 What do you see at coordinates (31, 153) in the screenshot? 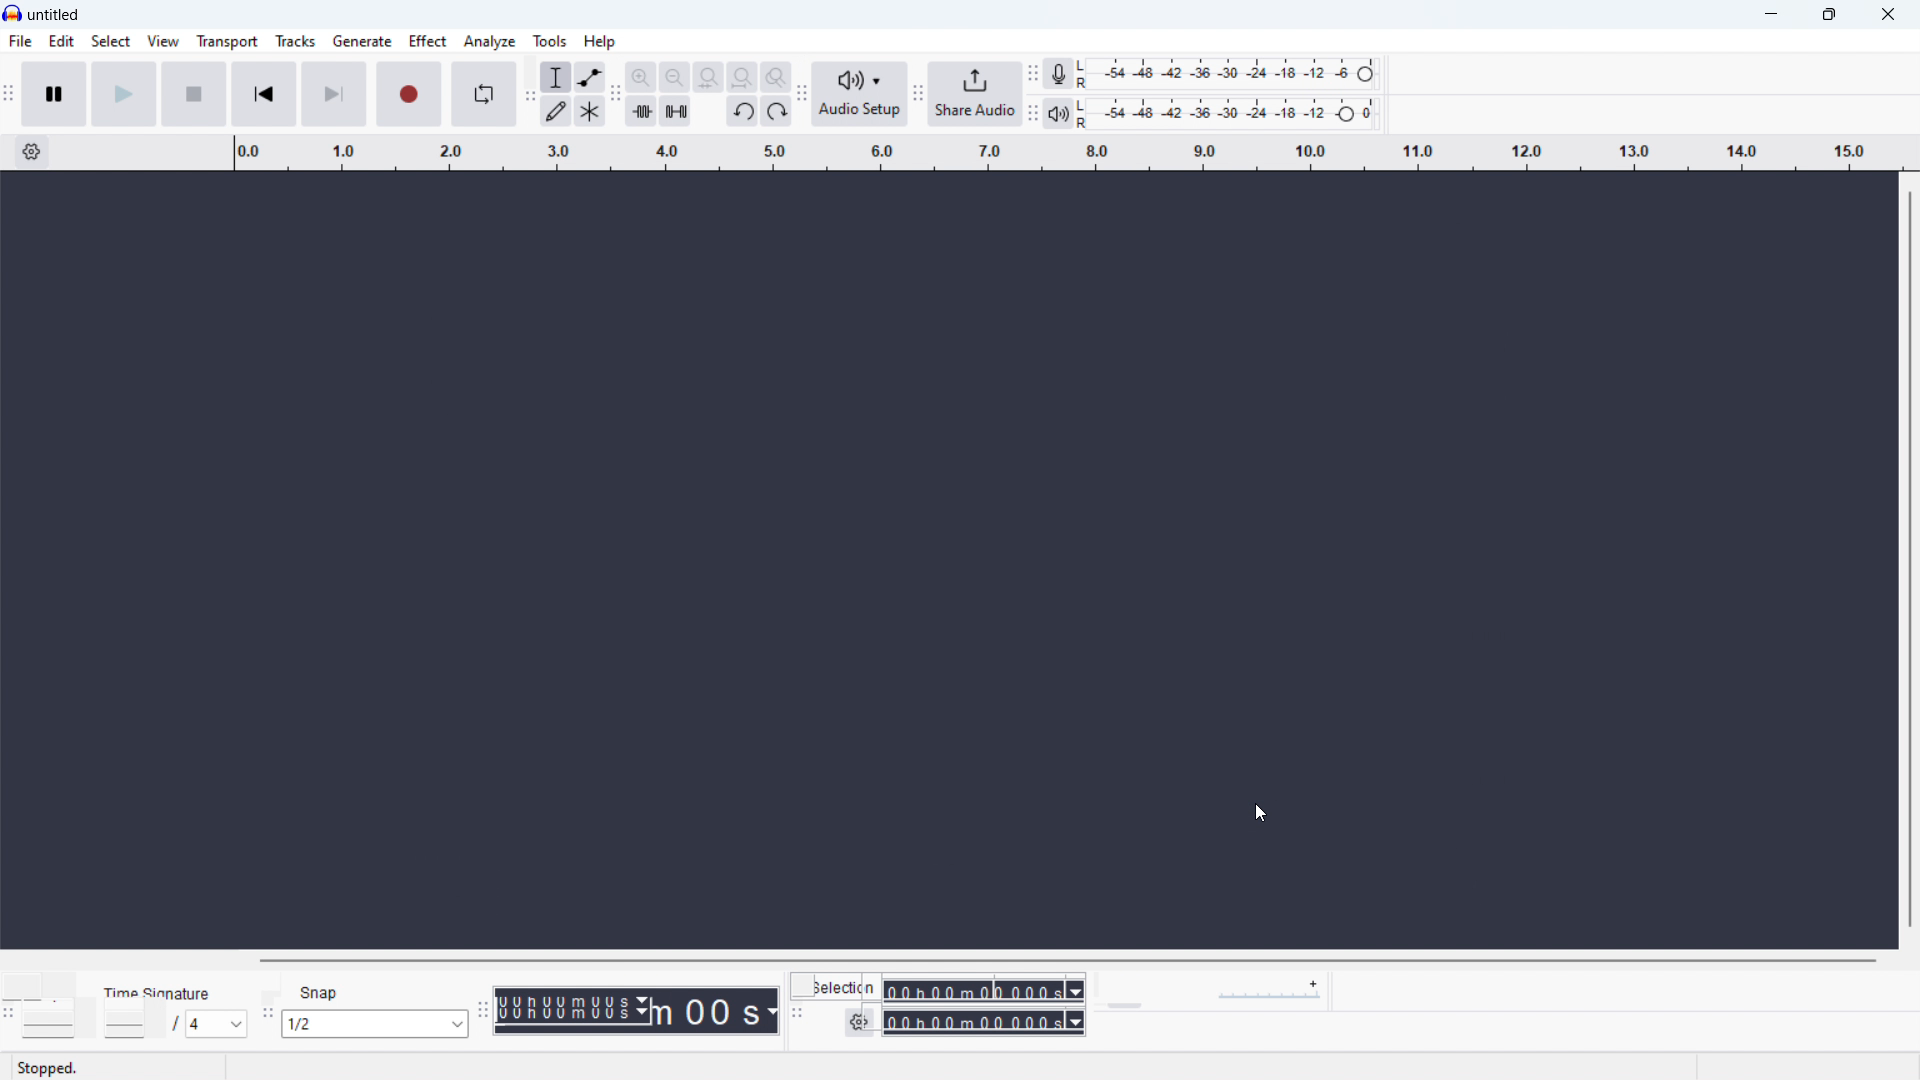
I see `timeline settings` at bounding box center [31, 153].